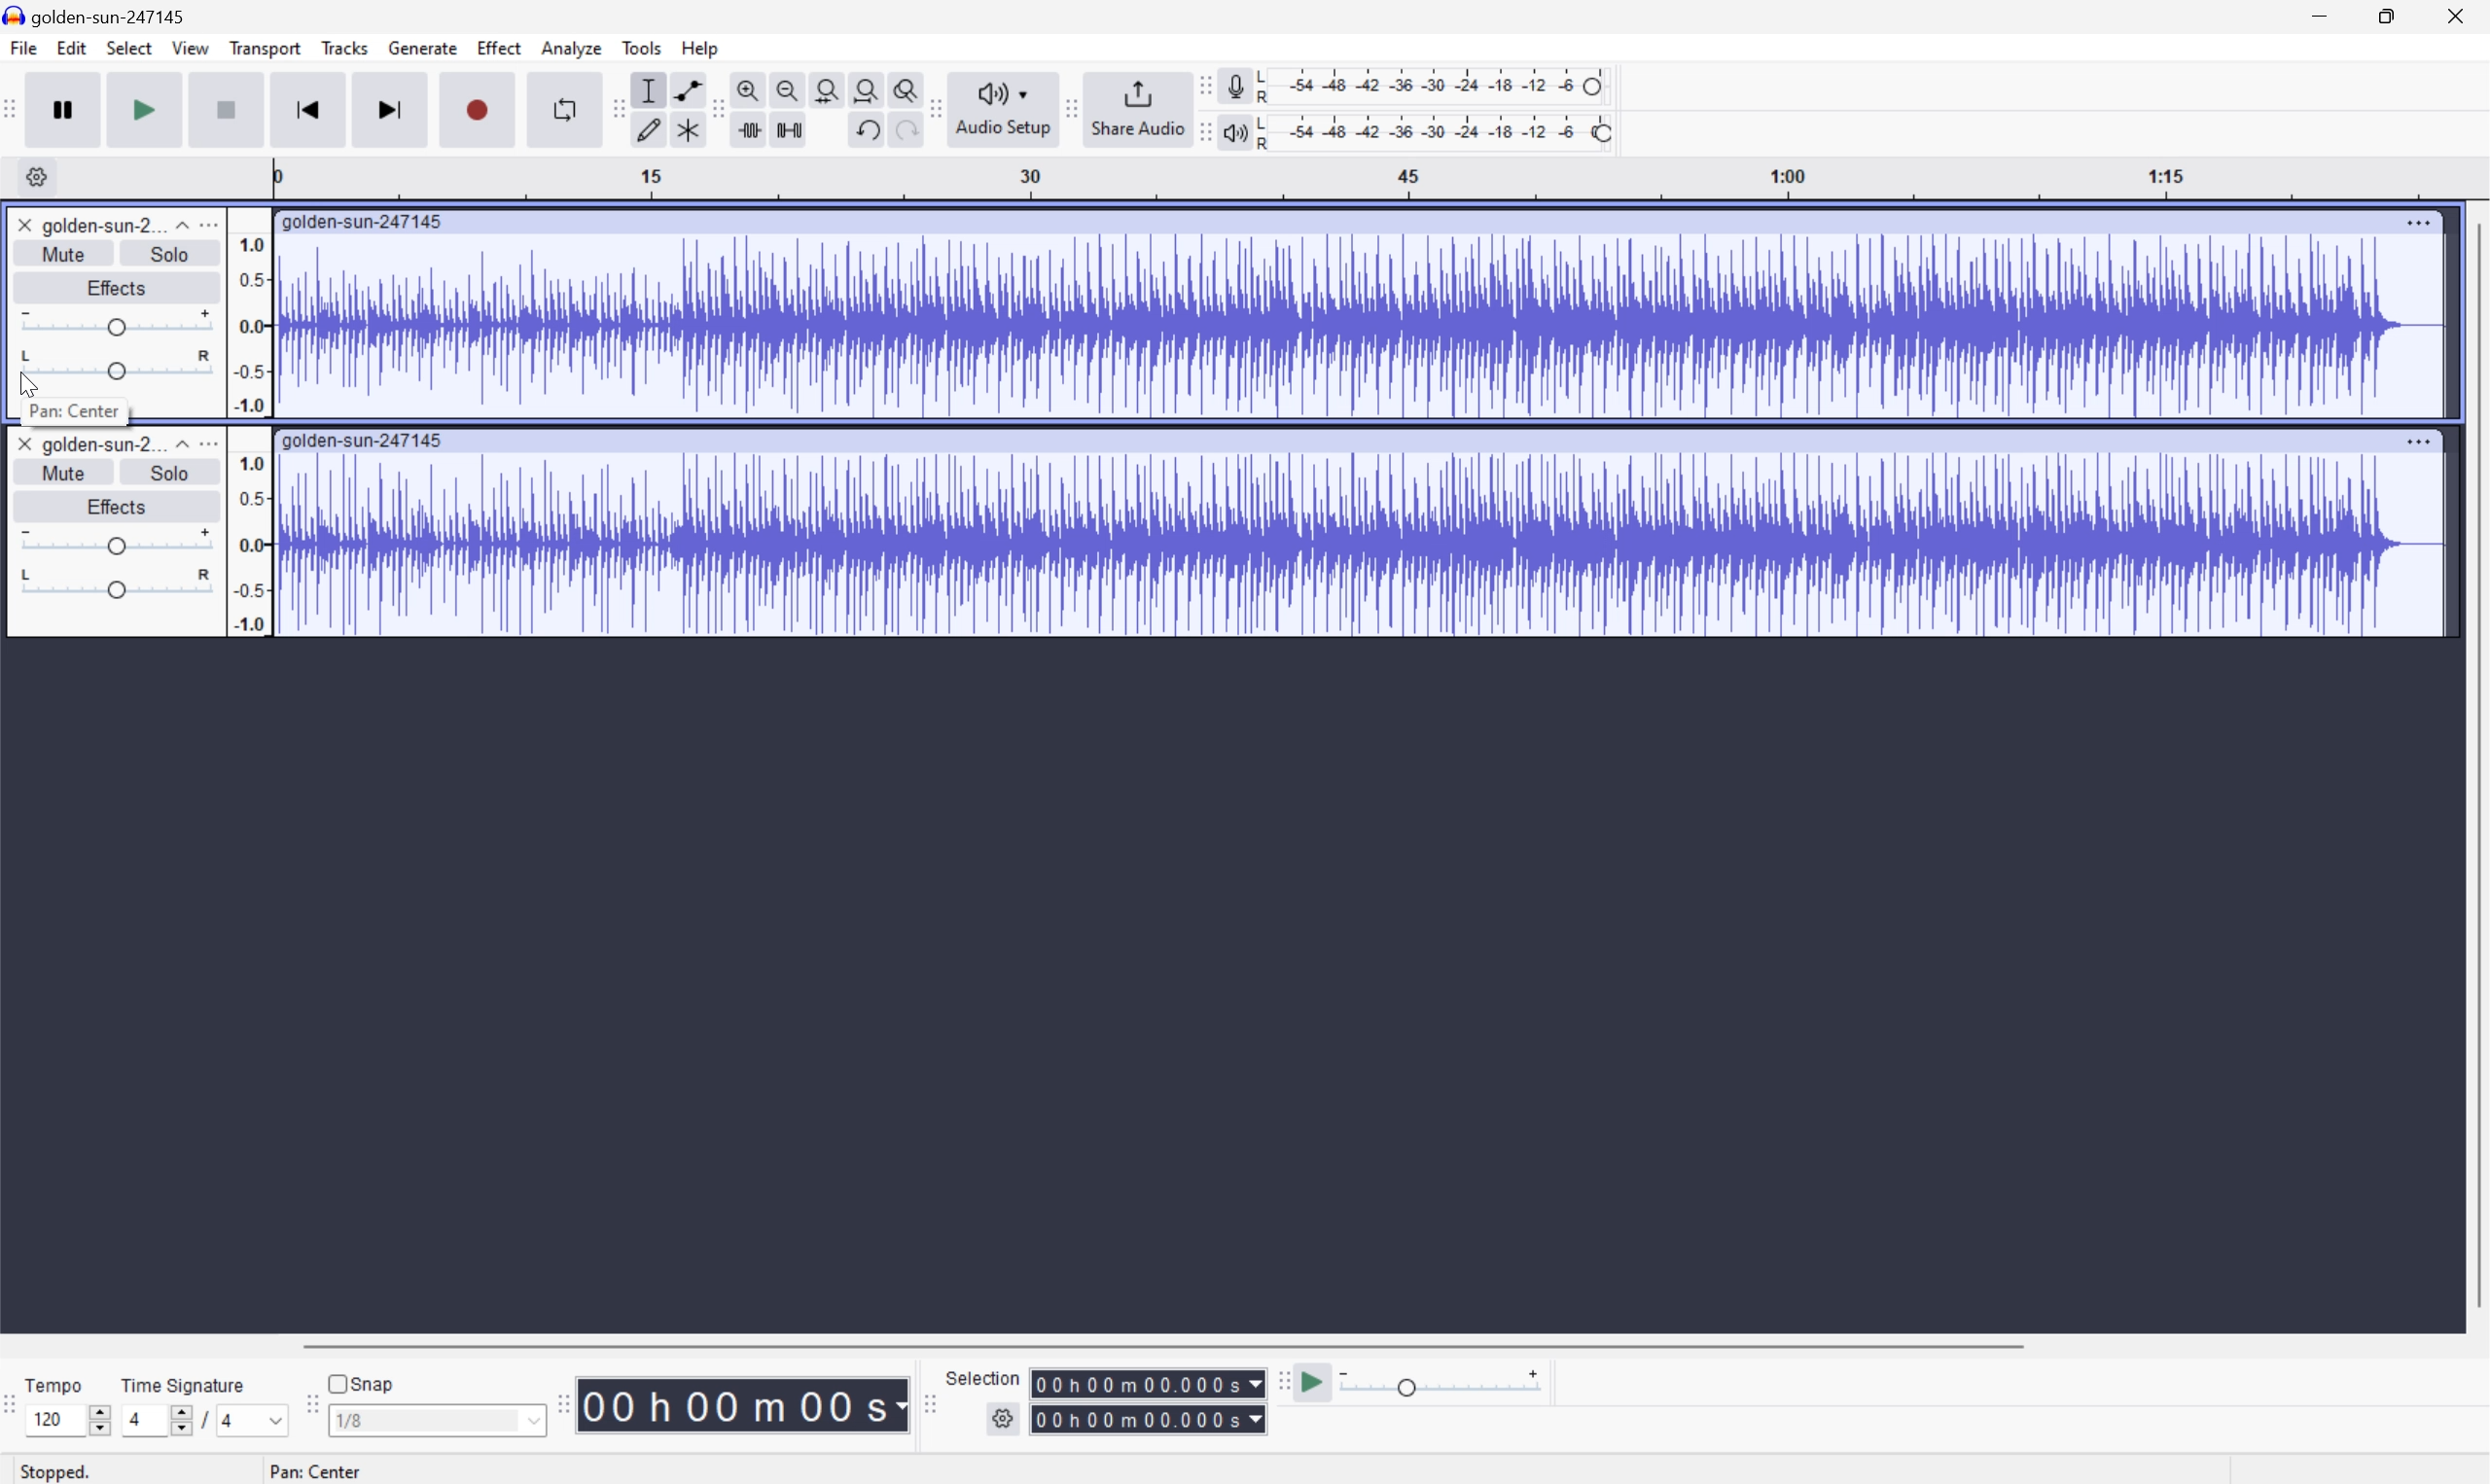 This screenshot has height=1484, width=2490. What do you see at coordinates (150, 110) in the screenshot?
I see `Play` at bounding box center [150, 110].